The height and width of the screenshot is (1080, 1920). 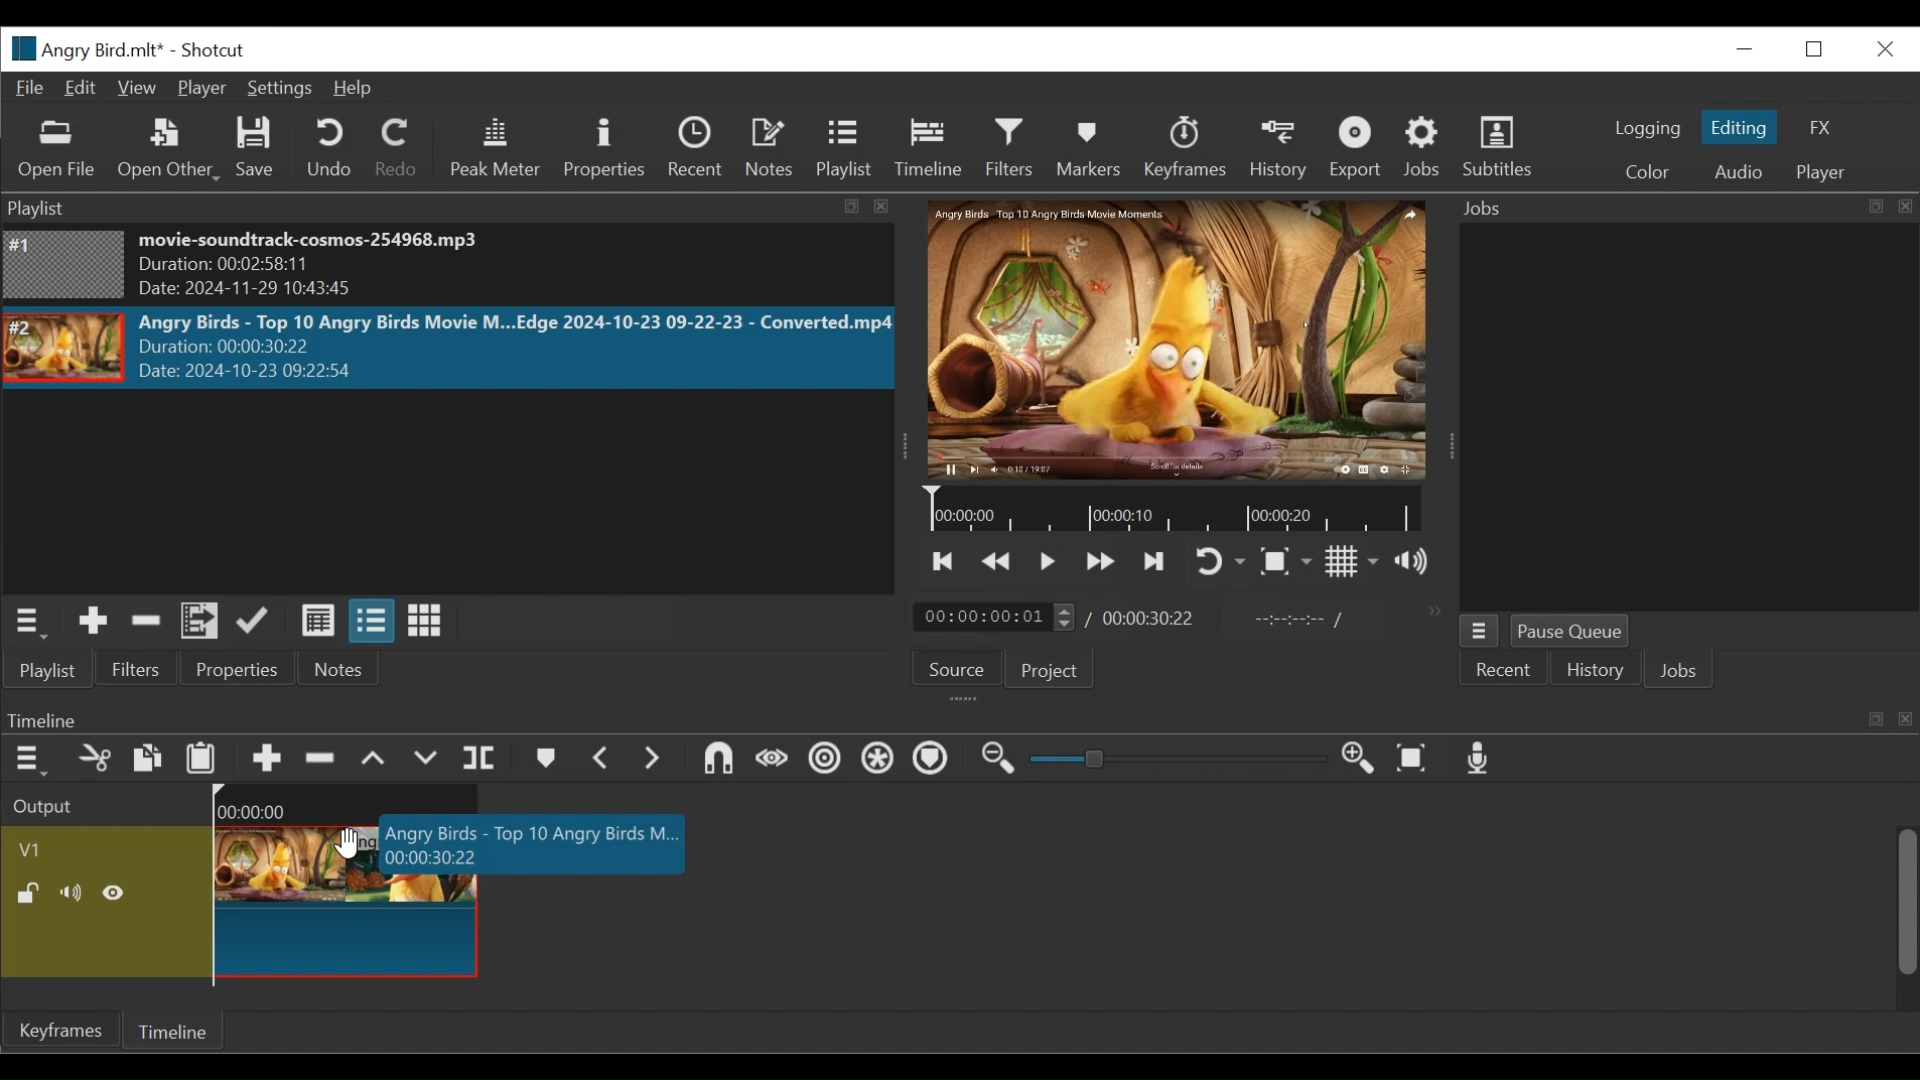 I want to click on Overwrite, so click(x=427, y=760).